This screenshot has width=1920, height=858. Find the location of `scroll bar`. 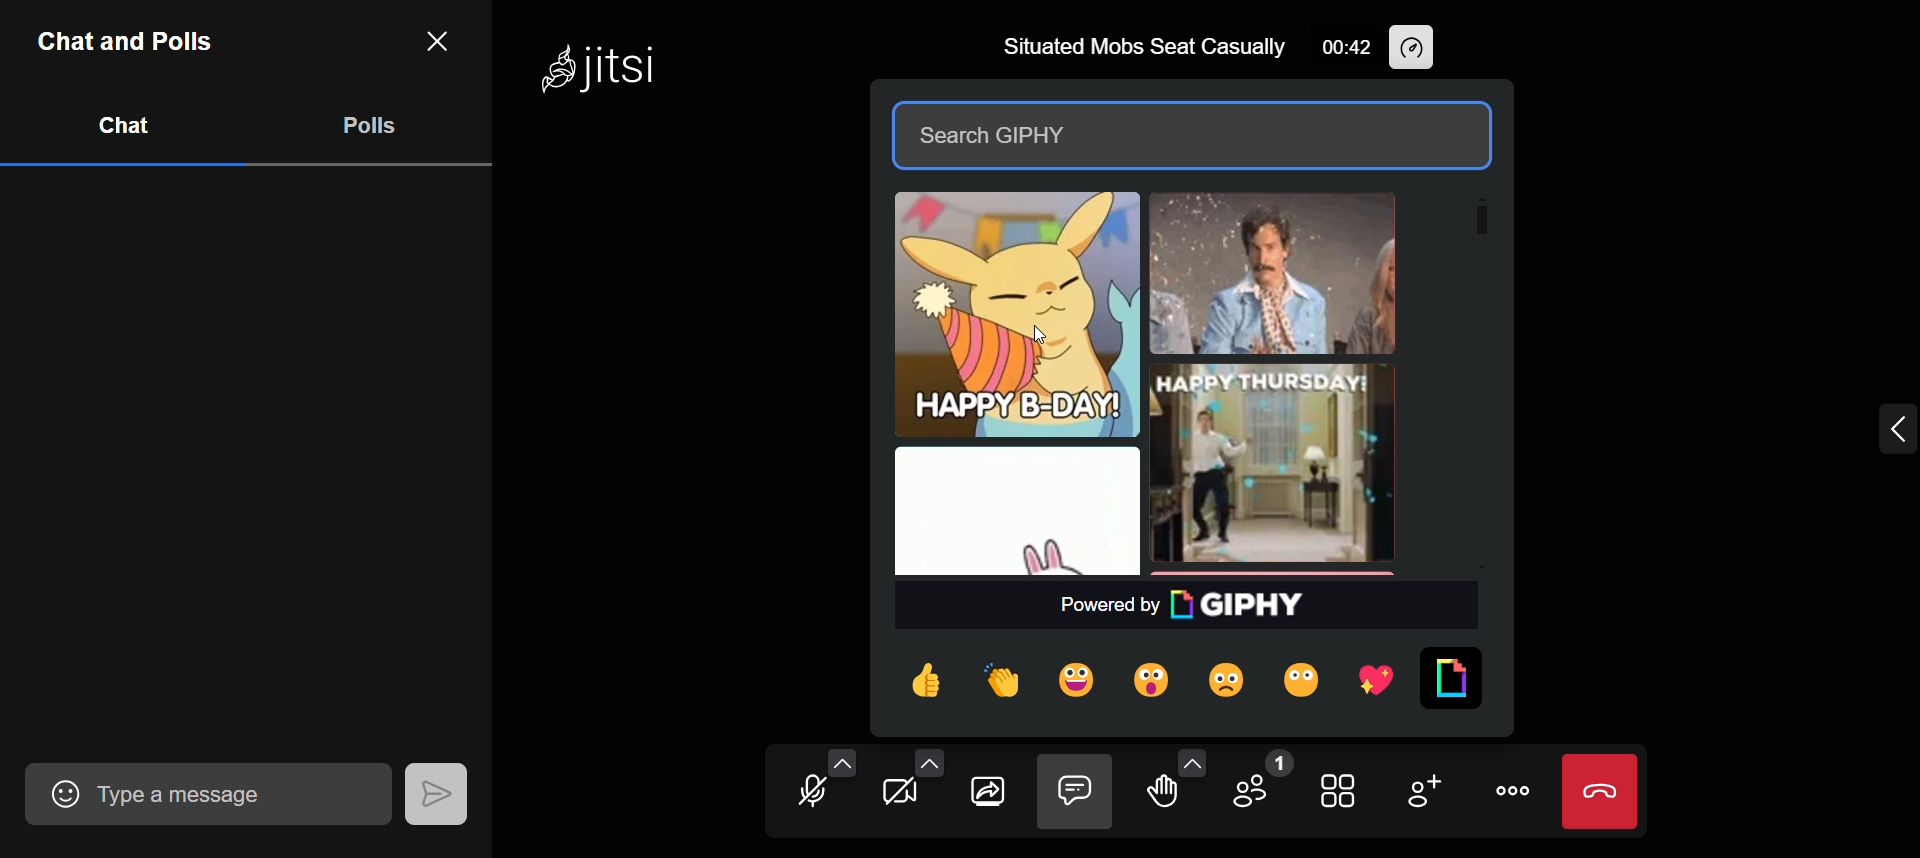

scroll bar is located at coordinates (1481, 214).